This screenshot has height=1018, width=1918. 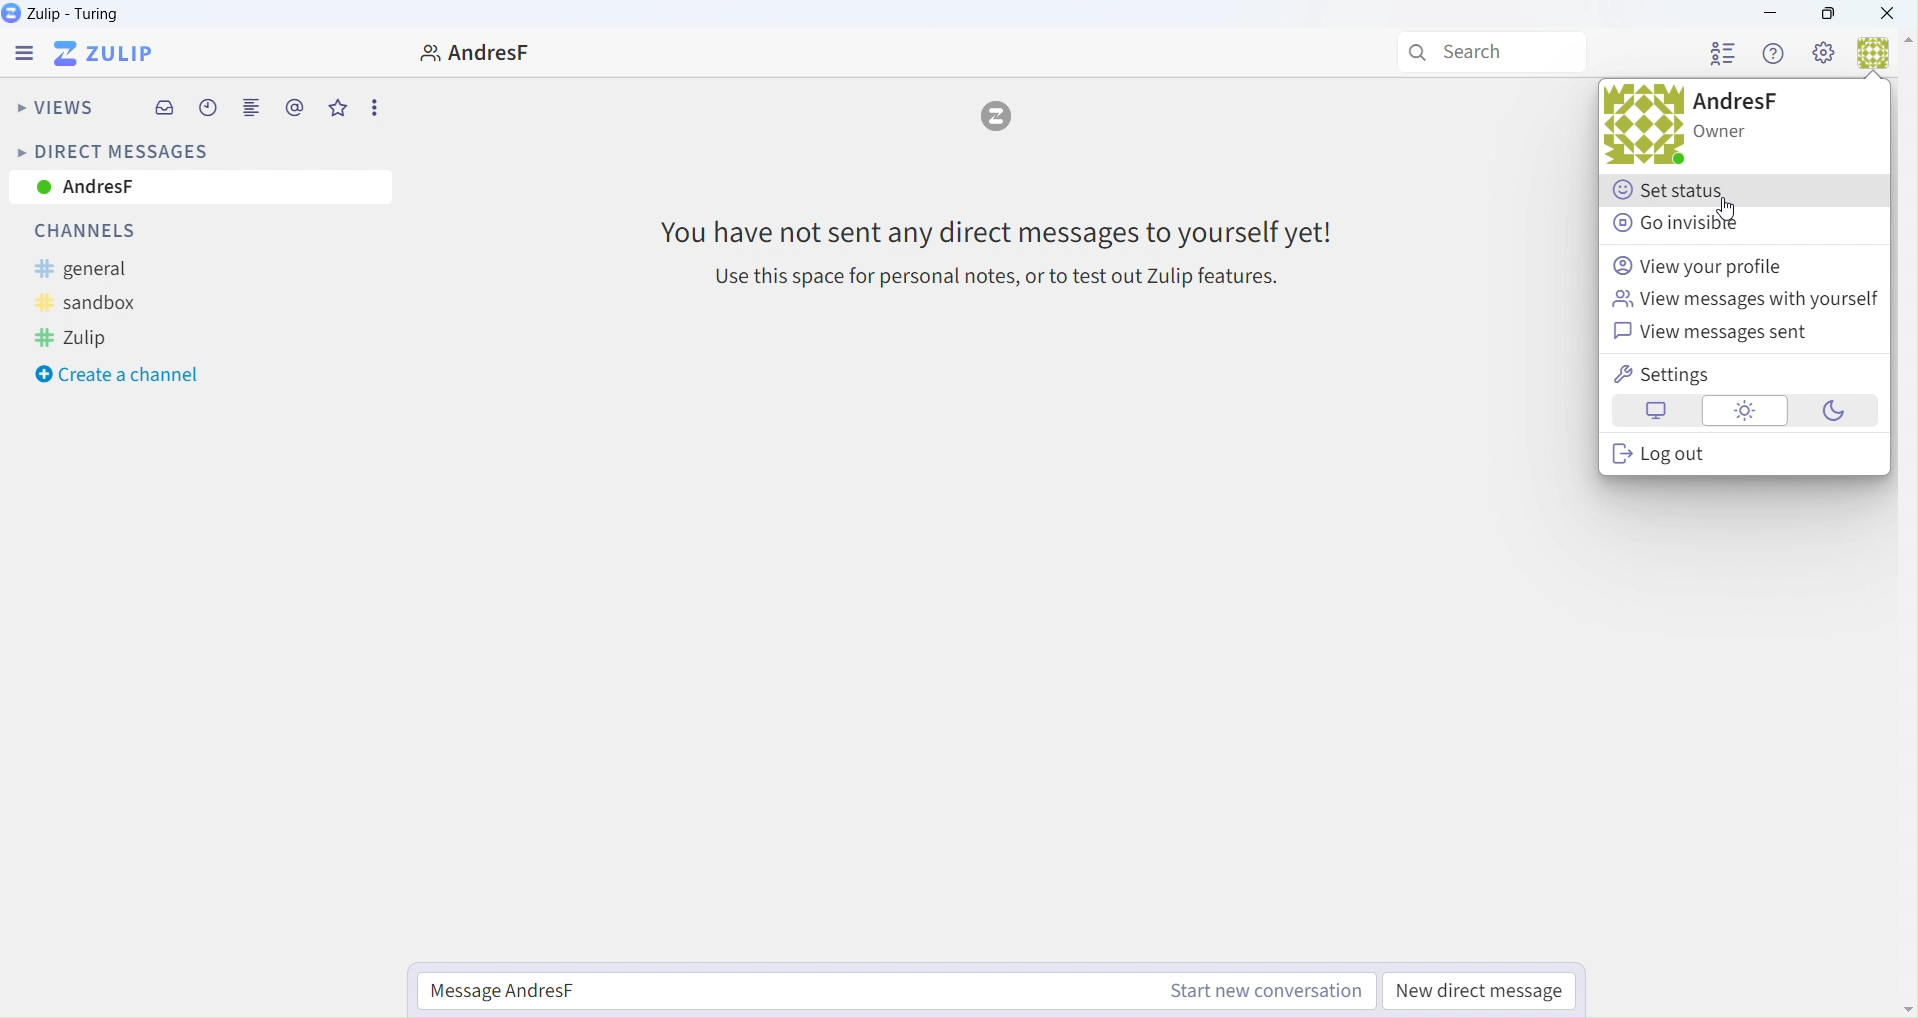 What do you see at coordinates (19, 53) in the screenshot?
I see `Menu` at bounding box center [19, 53].